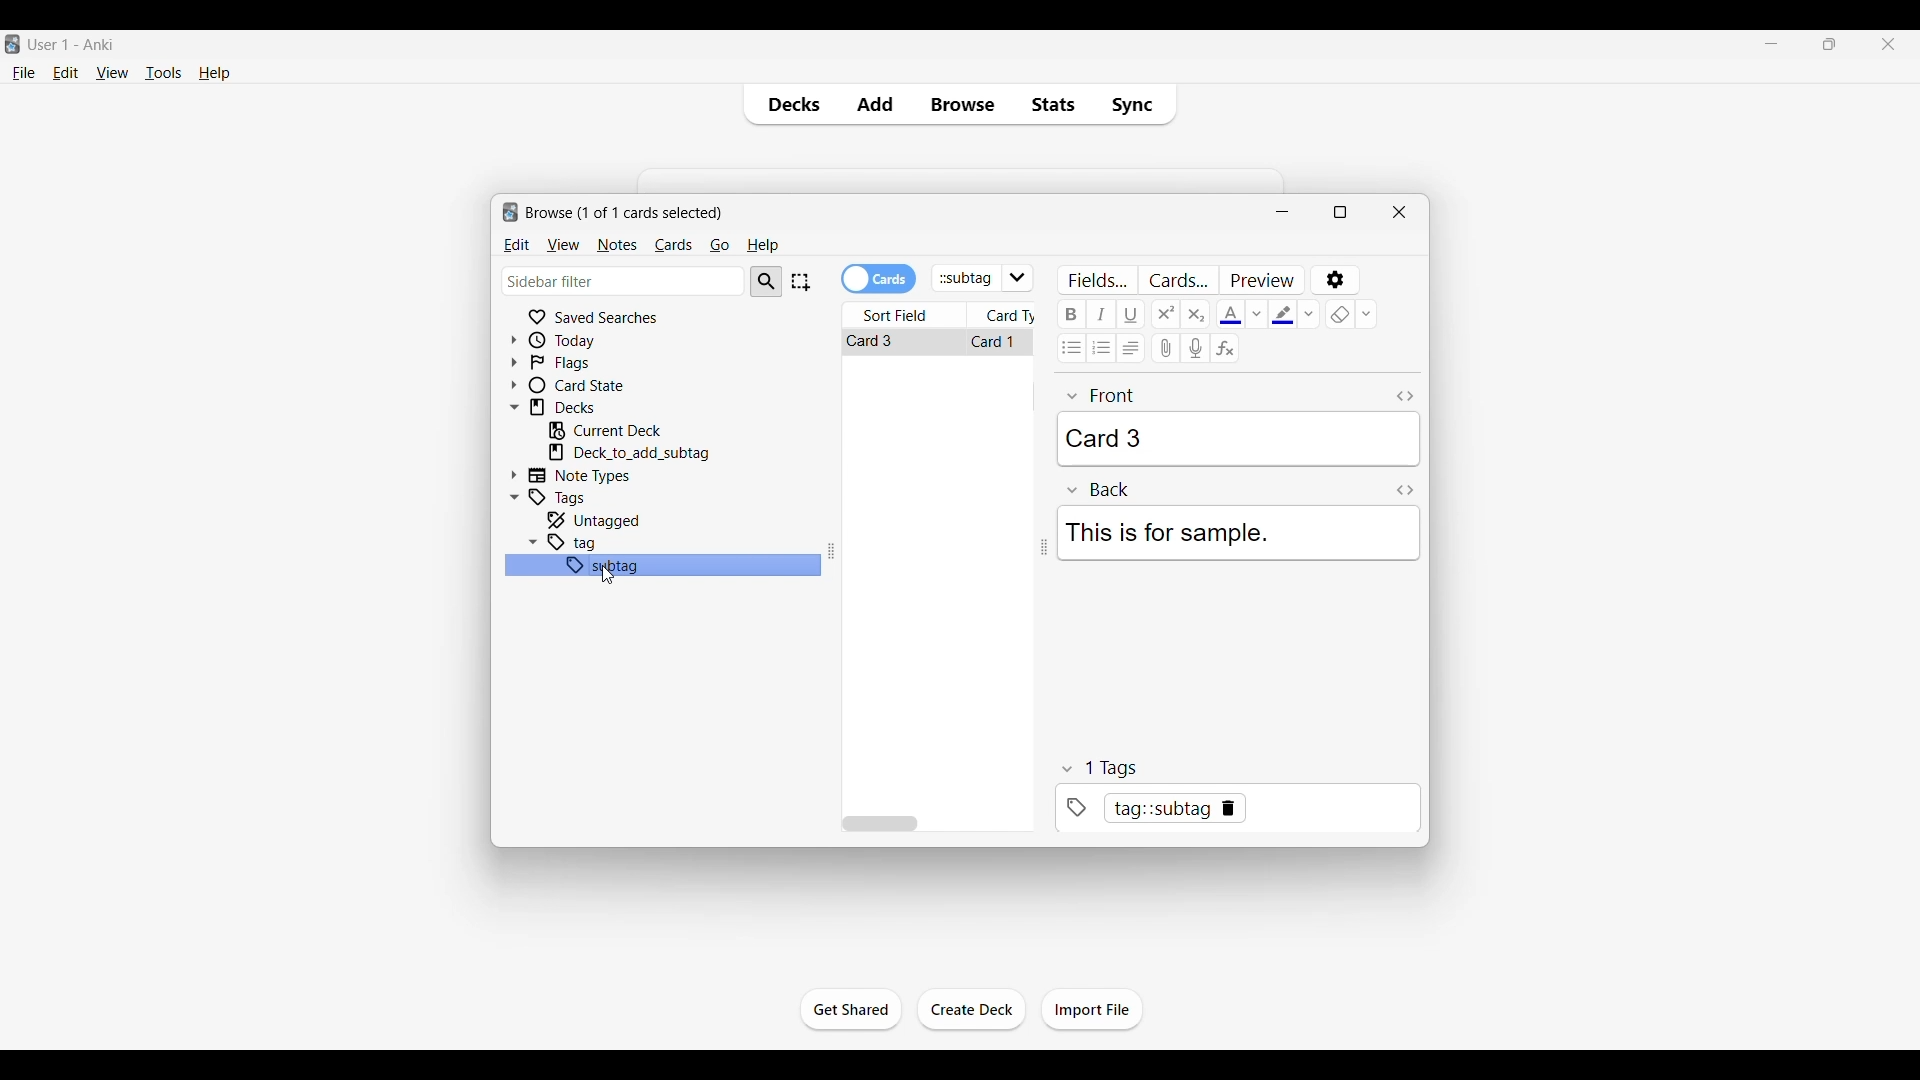 This screenshot has height=1080, width=1920. What do you see at coordinates (1101, 314) in the screenshot?
I see `Italic text` at bounding box center [1101, 314].